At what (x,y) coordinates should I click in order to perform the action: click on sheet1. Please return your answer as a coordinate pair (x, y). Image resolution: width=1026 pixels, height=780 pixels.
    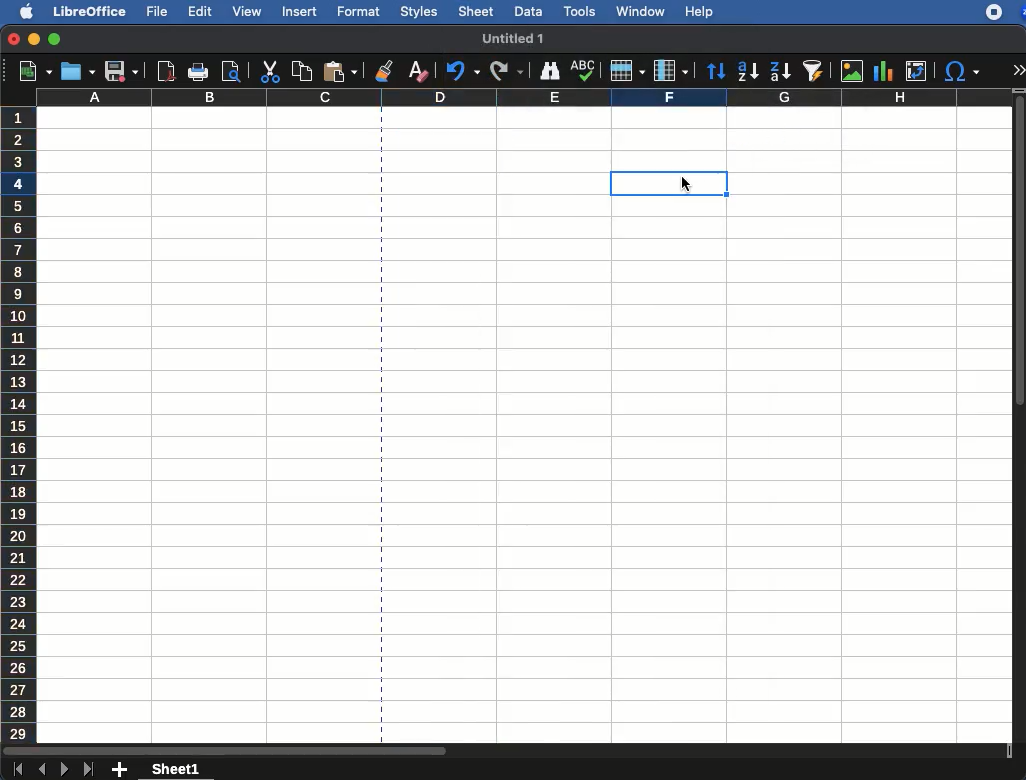
    Looking at the image, I should click on (177, 770).